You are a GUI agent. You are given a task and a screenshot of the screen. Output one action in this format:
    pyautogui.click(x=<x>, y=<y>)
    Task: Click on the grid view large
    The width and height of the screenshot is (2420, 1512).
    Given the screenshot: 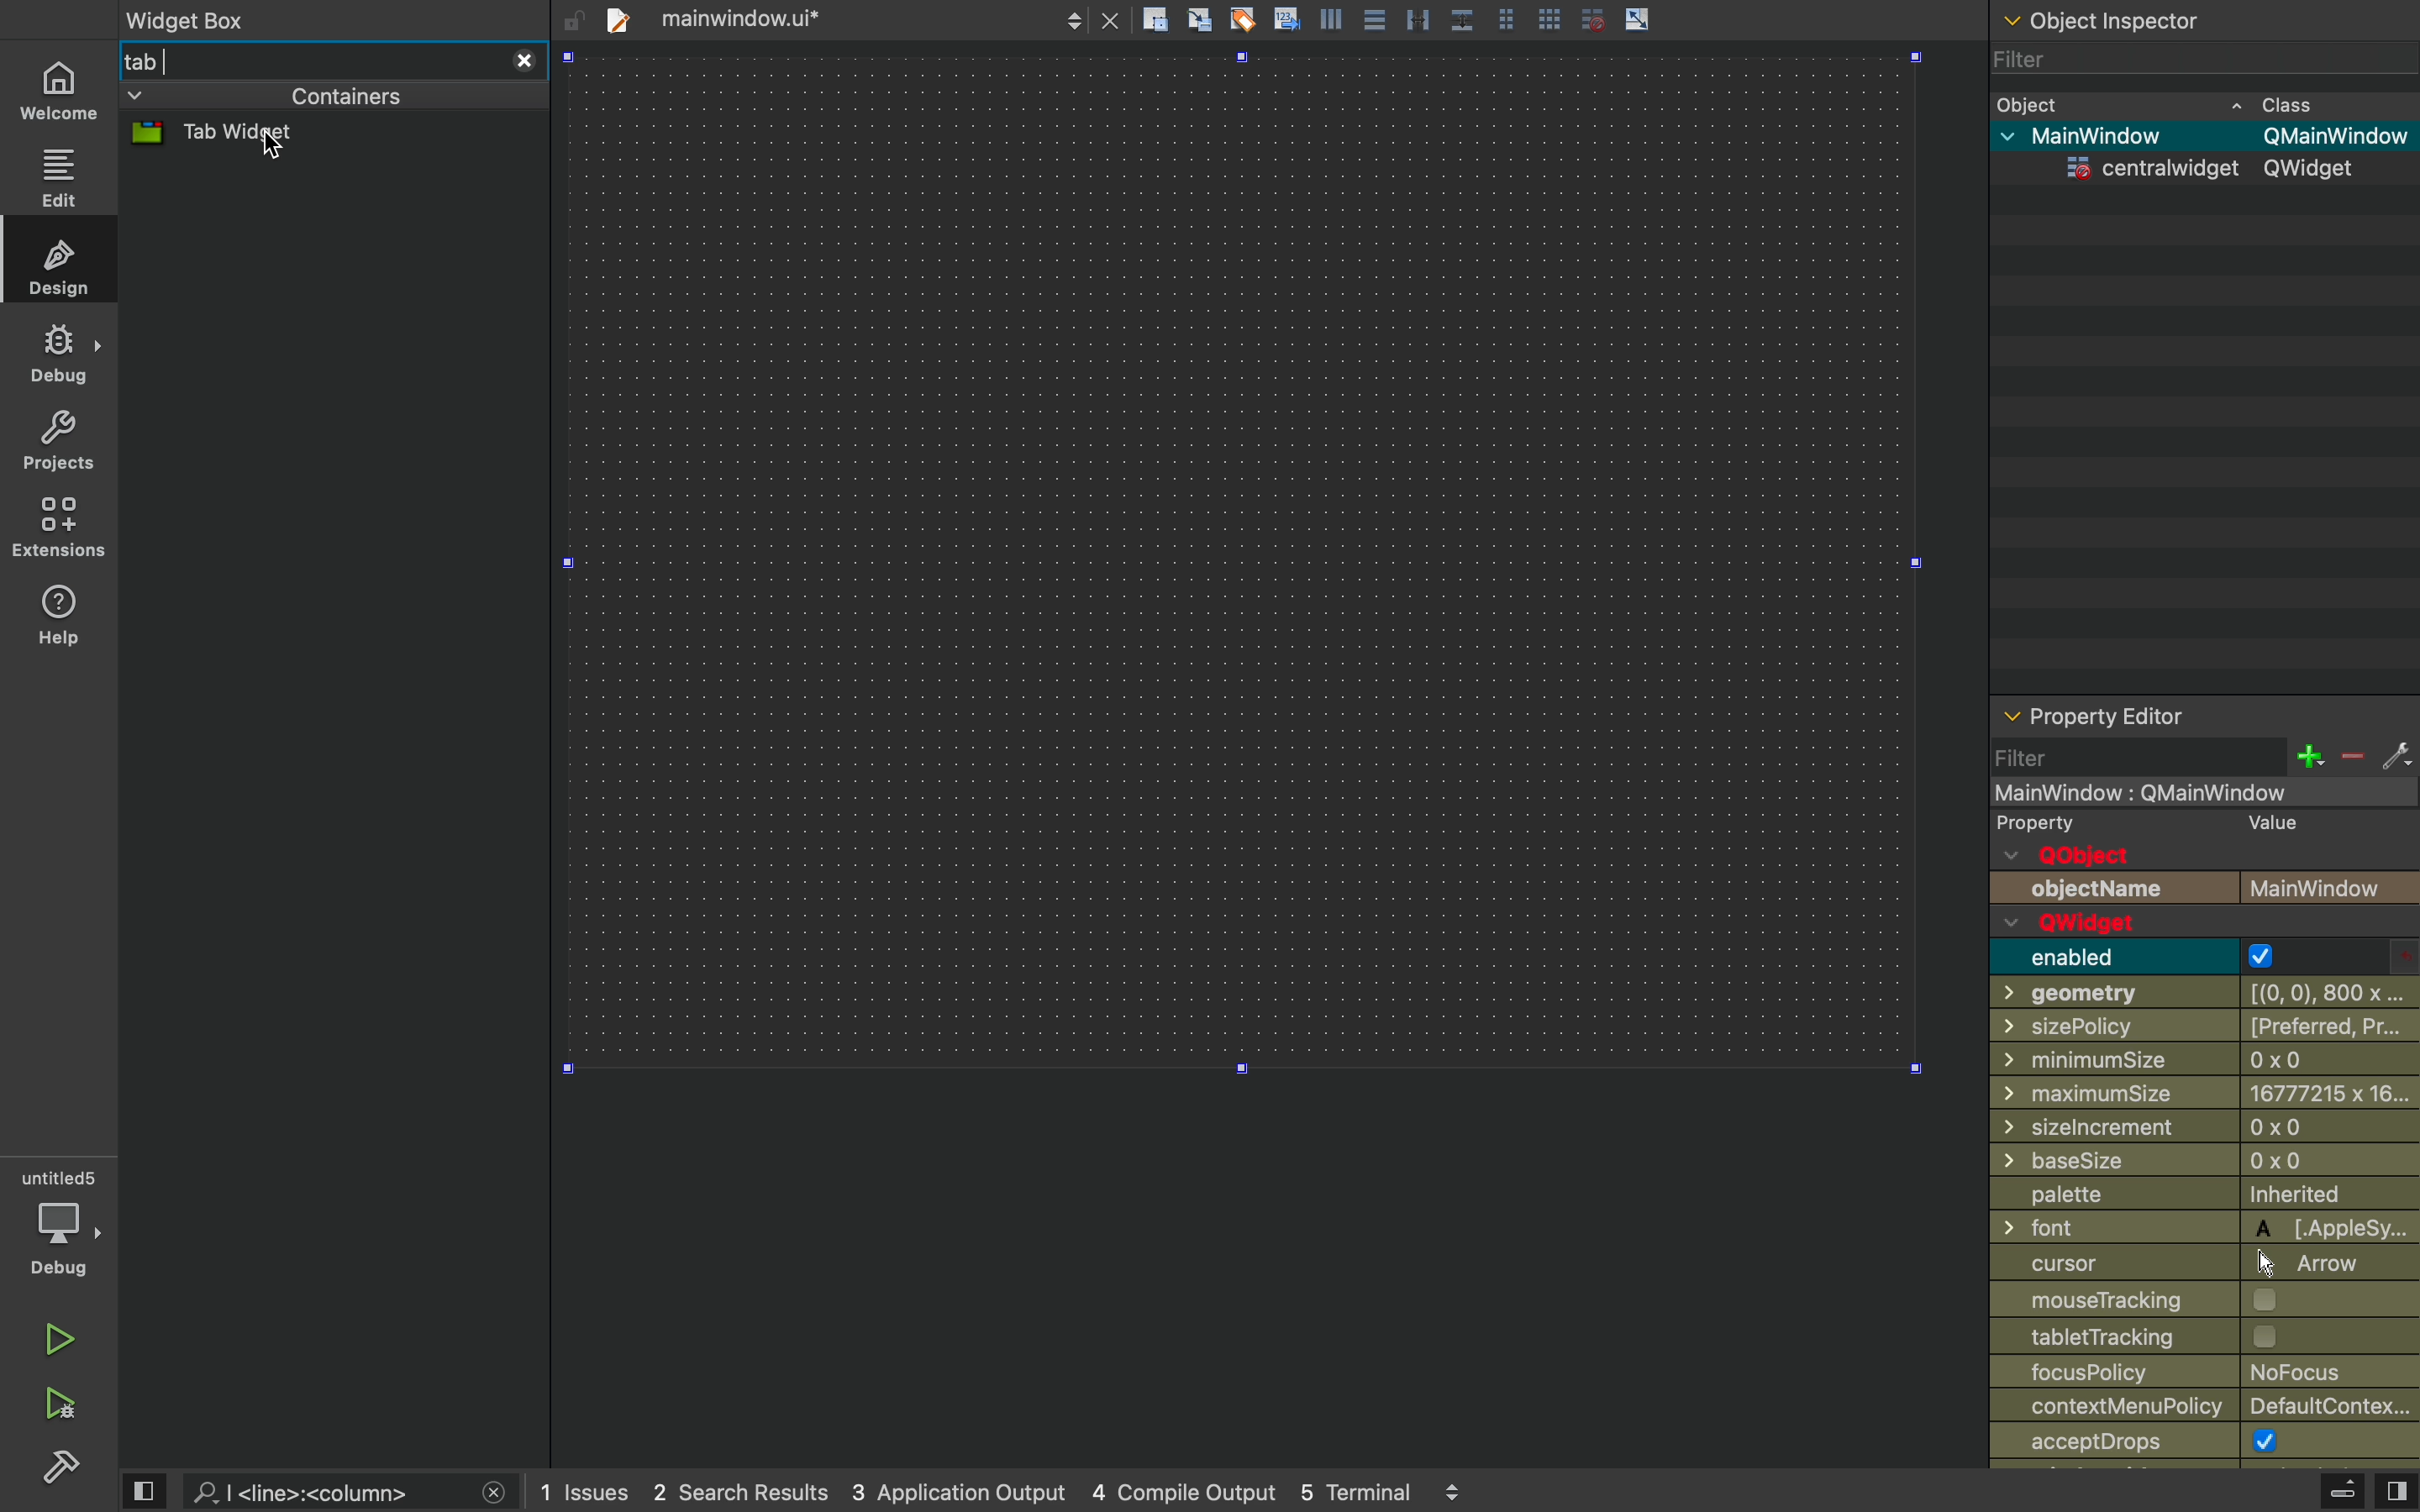 What is the action you would take?
    pyautogui.click(x=1548, y=17)
    